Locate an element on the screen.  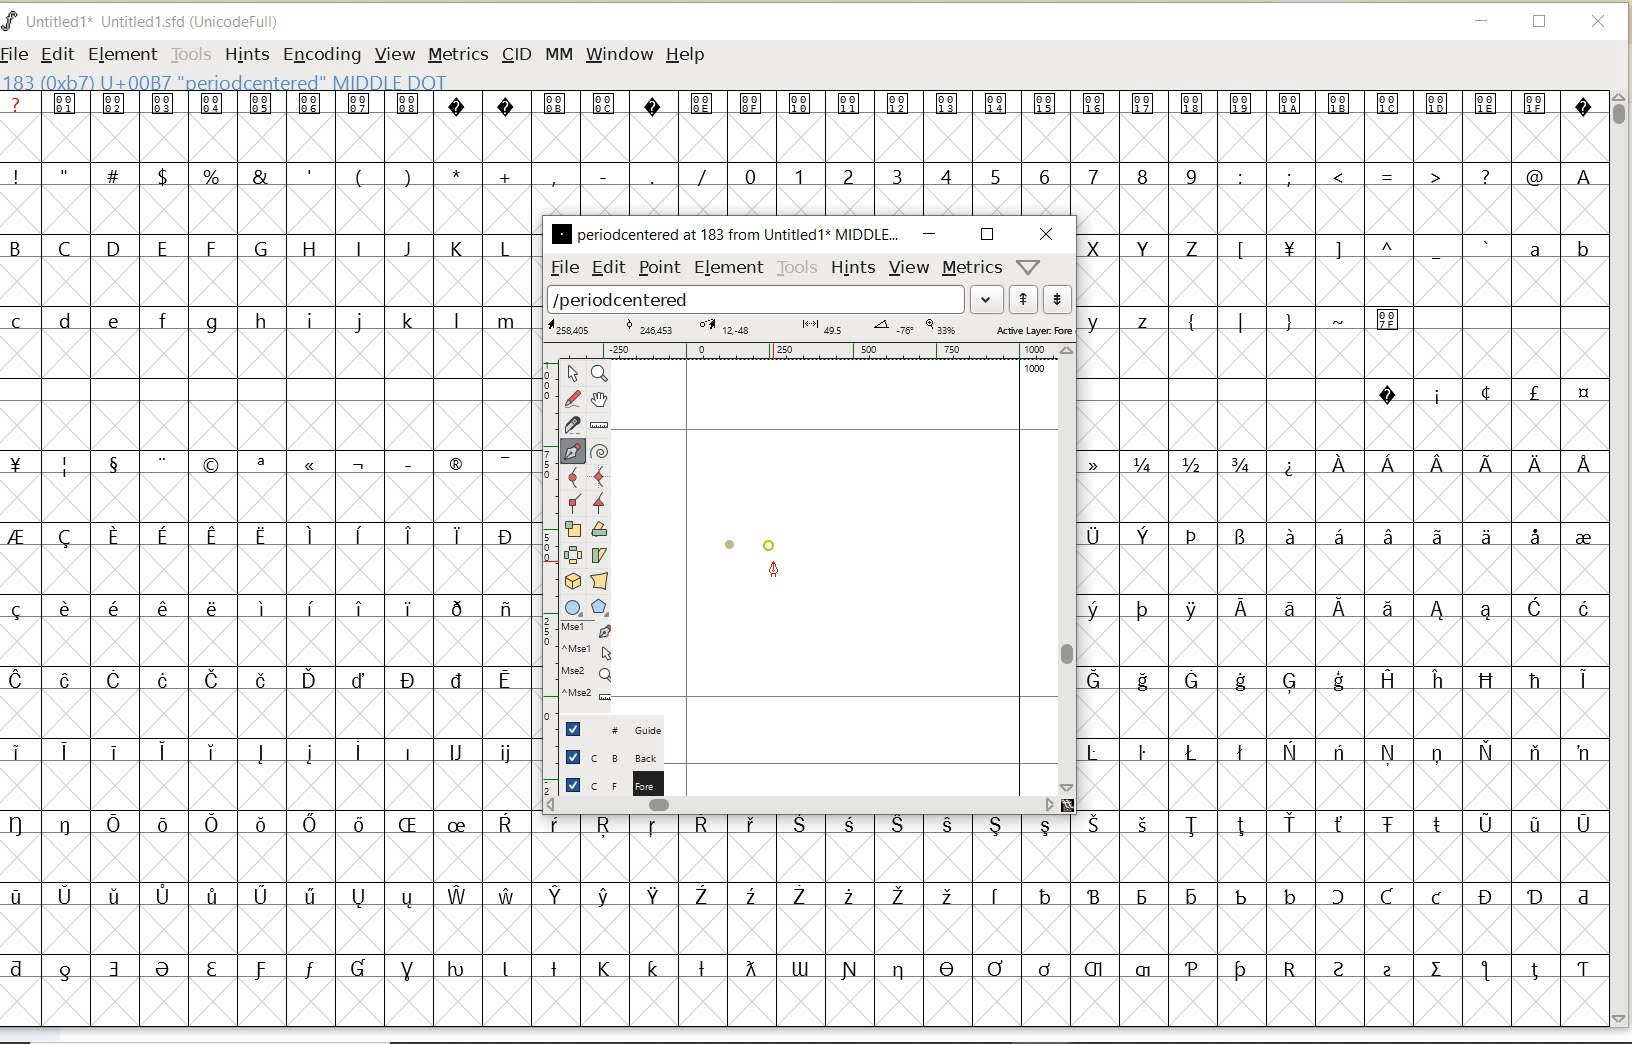
show next word list is located at coordinates (1060, 300).